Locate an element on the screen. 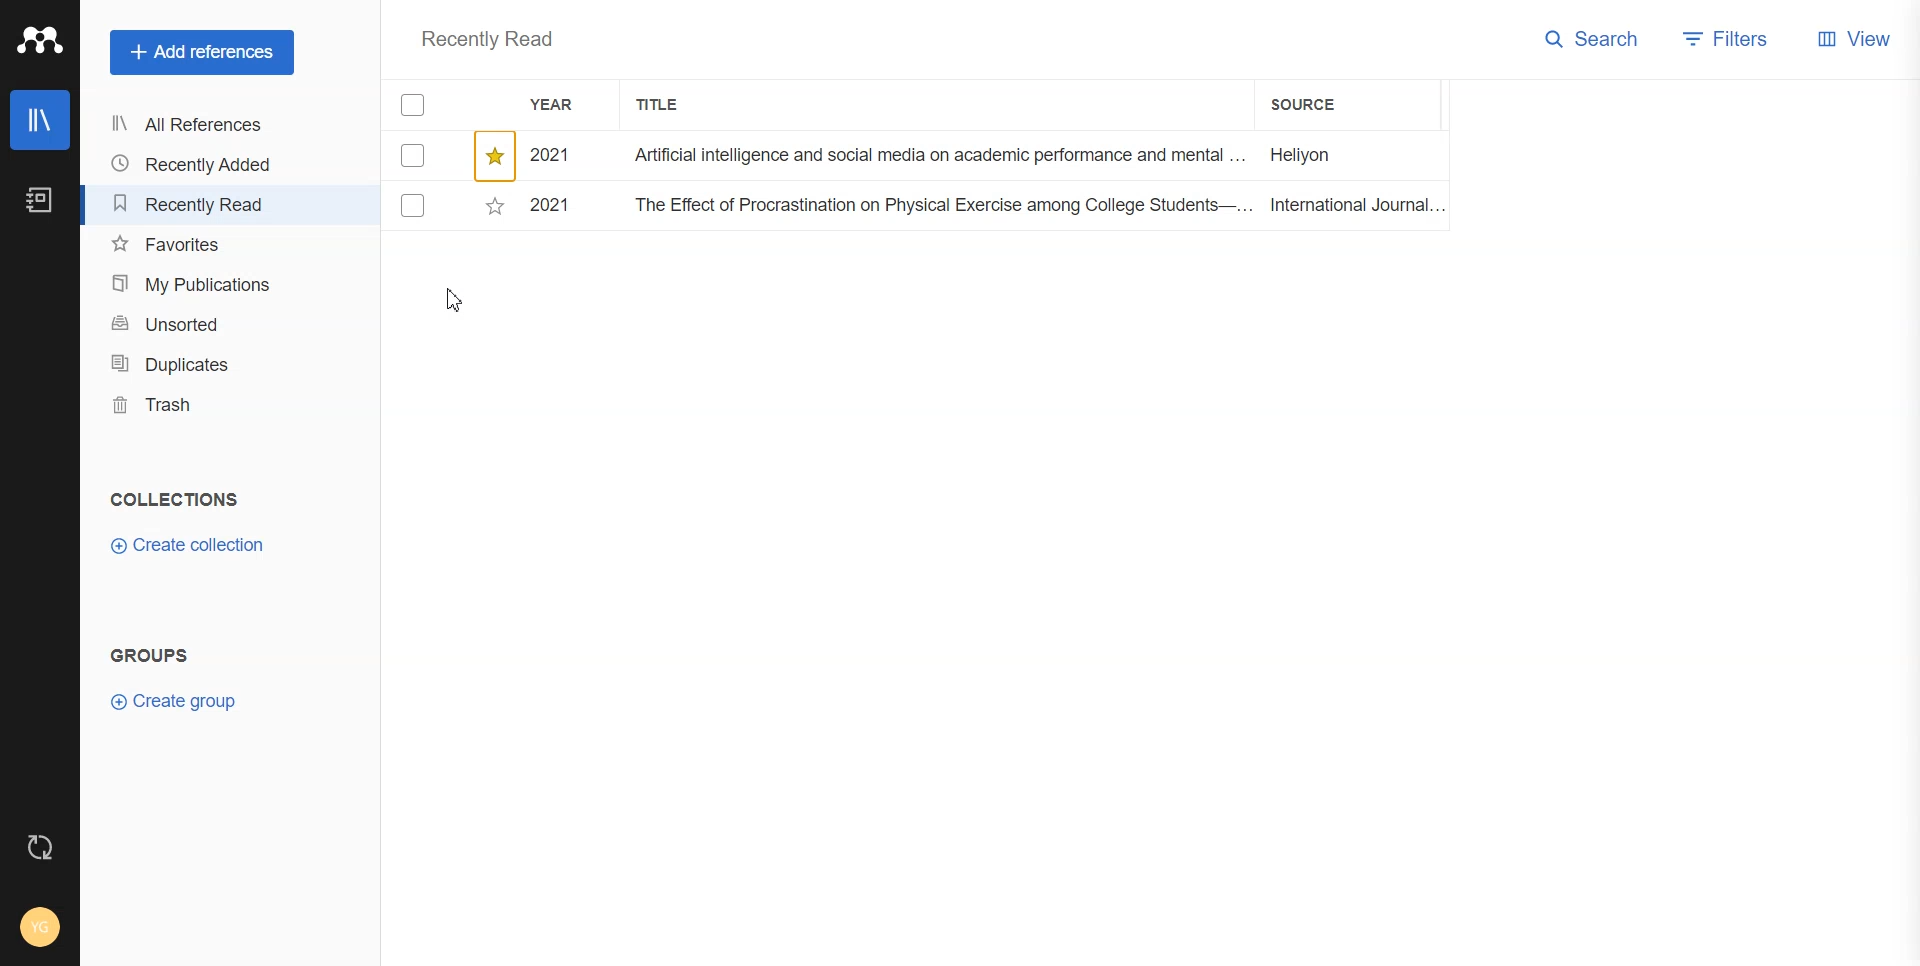  Year is located at coordinates (563, 104).